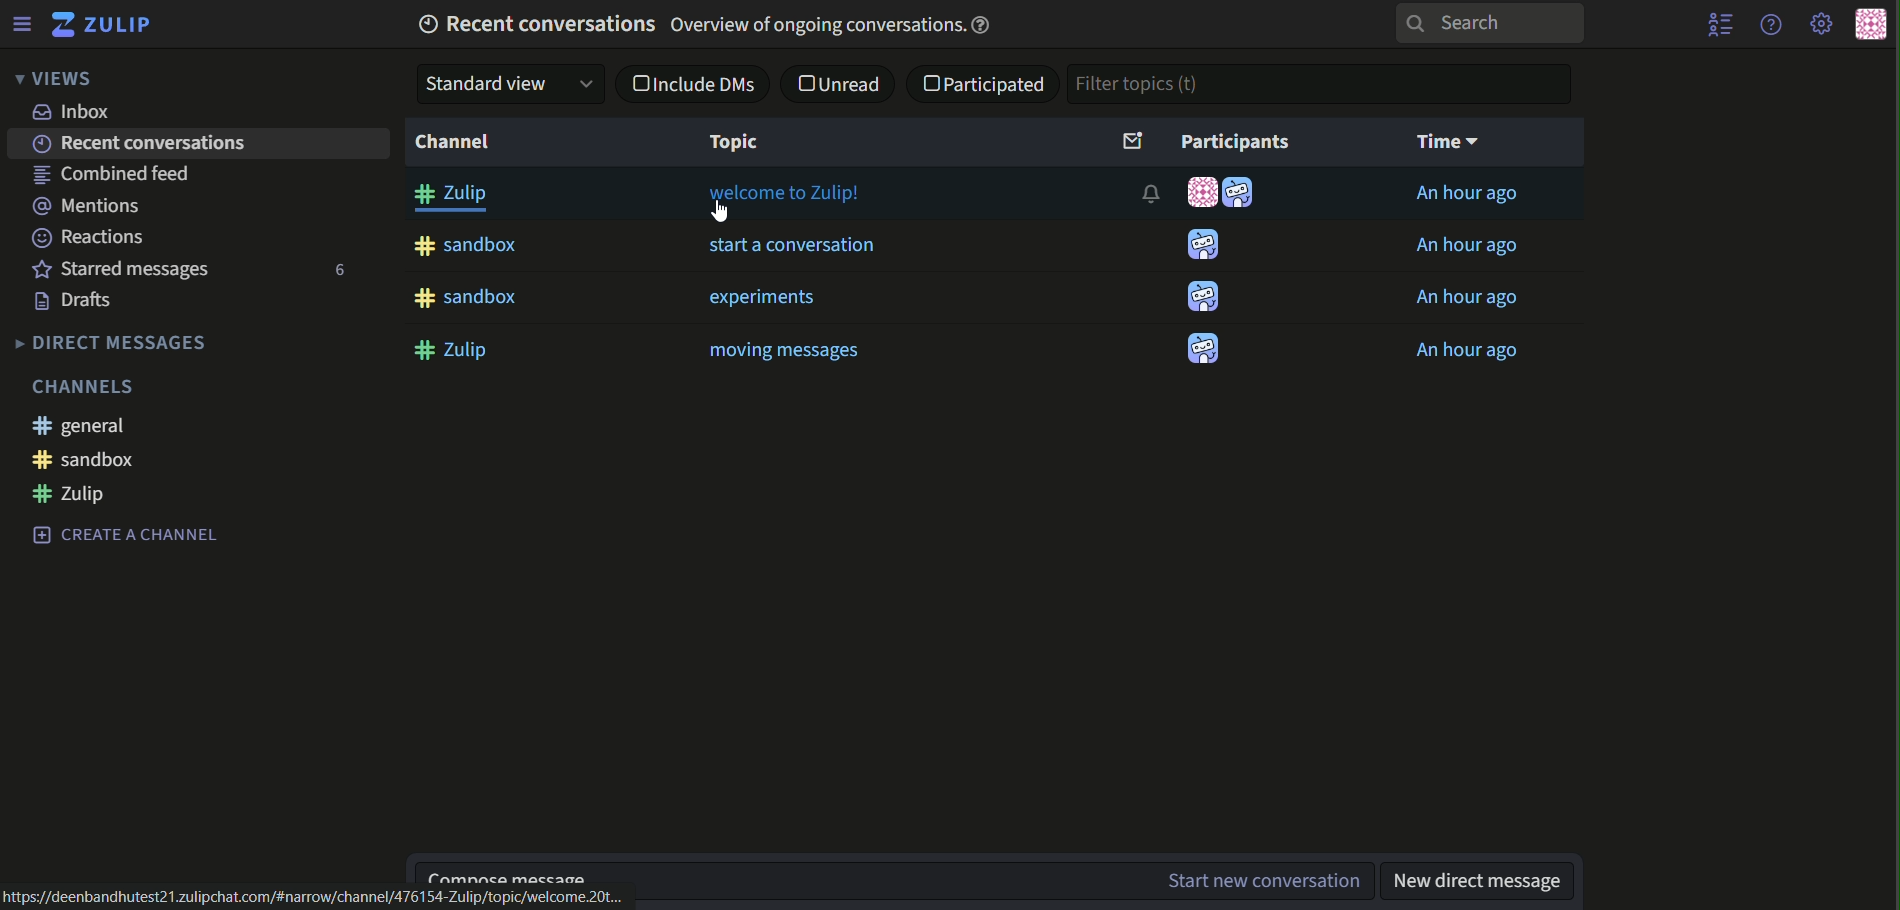 The width and height of the screenshot is (1900, 910). What do you see at coordinates (855, 82) in the screenshot?
I see `unread` at bounding box center [855, 82].